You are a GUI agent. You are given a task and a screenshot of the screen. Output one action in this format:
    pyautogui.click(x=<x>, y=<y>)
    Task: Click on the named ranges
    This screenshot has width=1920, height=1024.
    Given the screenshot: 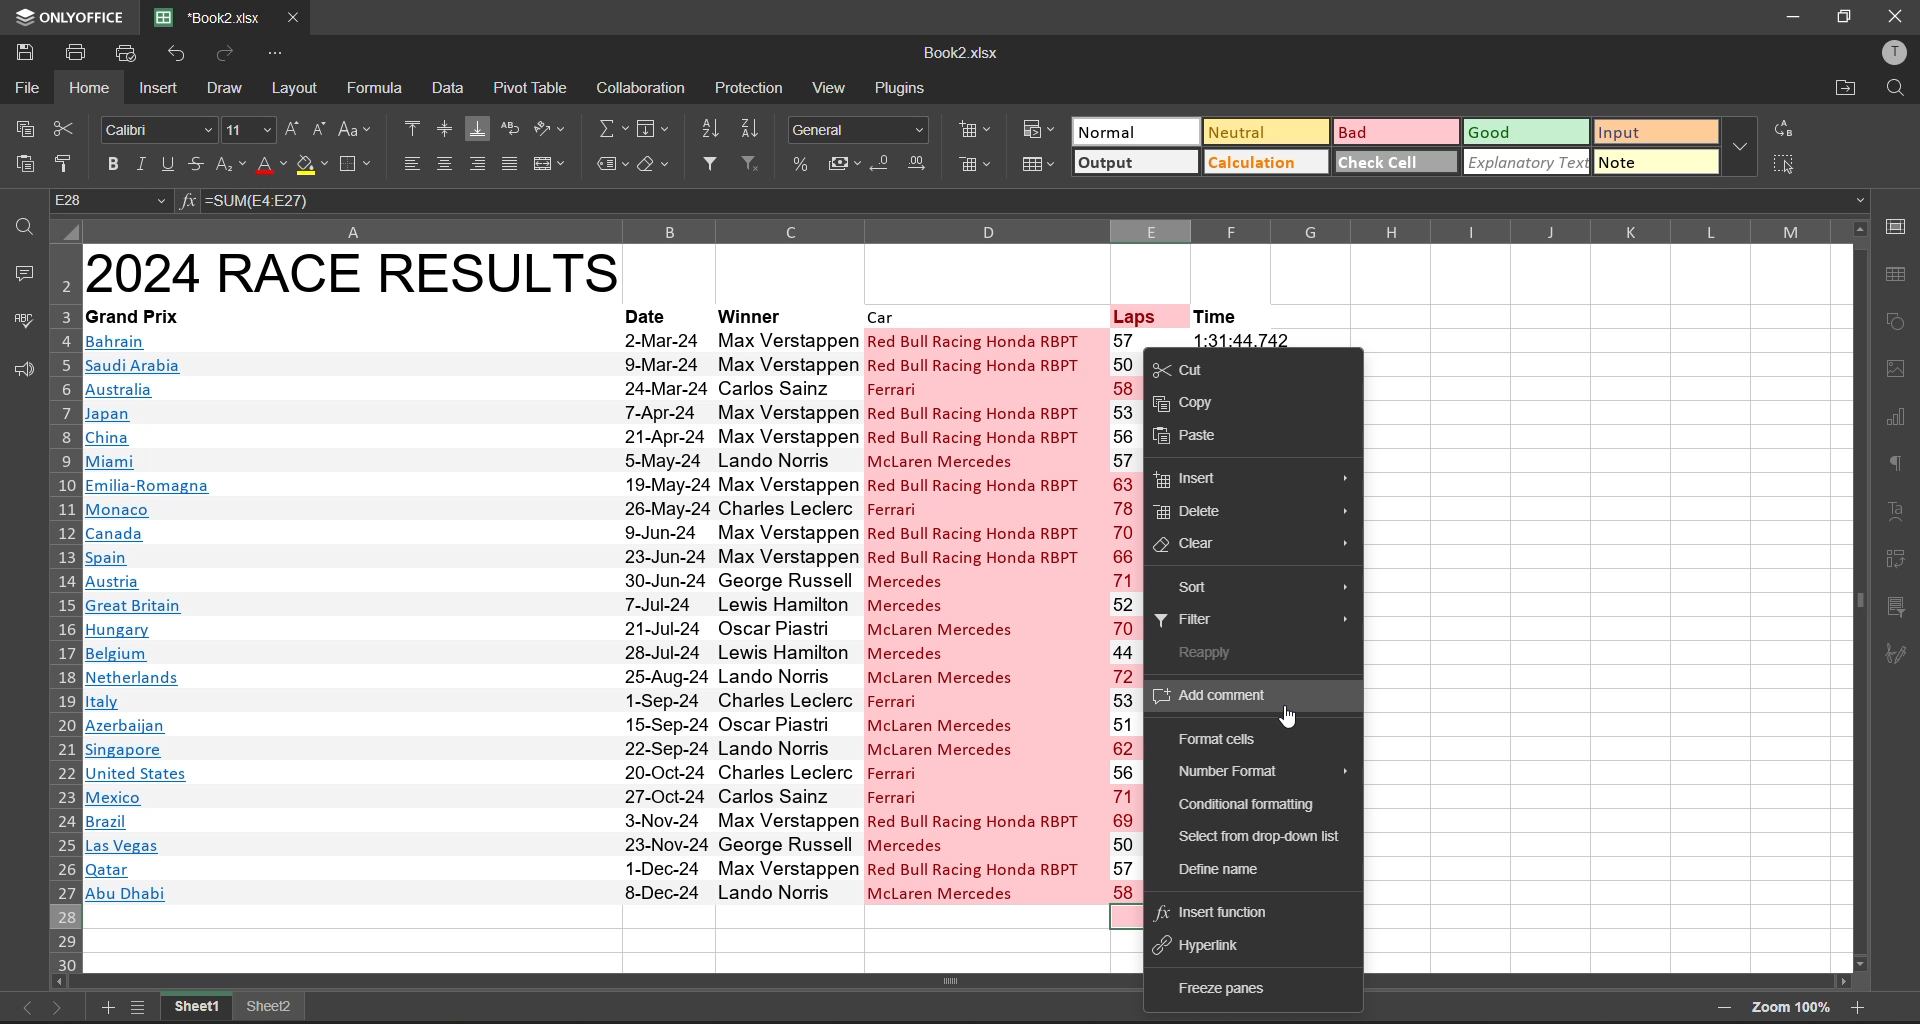 What is the action you would take?
    pyautogui.click(x=611, y=161)
    